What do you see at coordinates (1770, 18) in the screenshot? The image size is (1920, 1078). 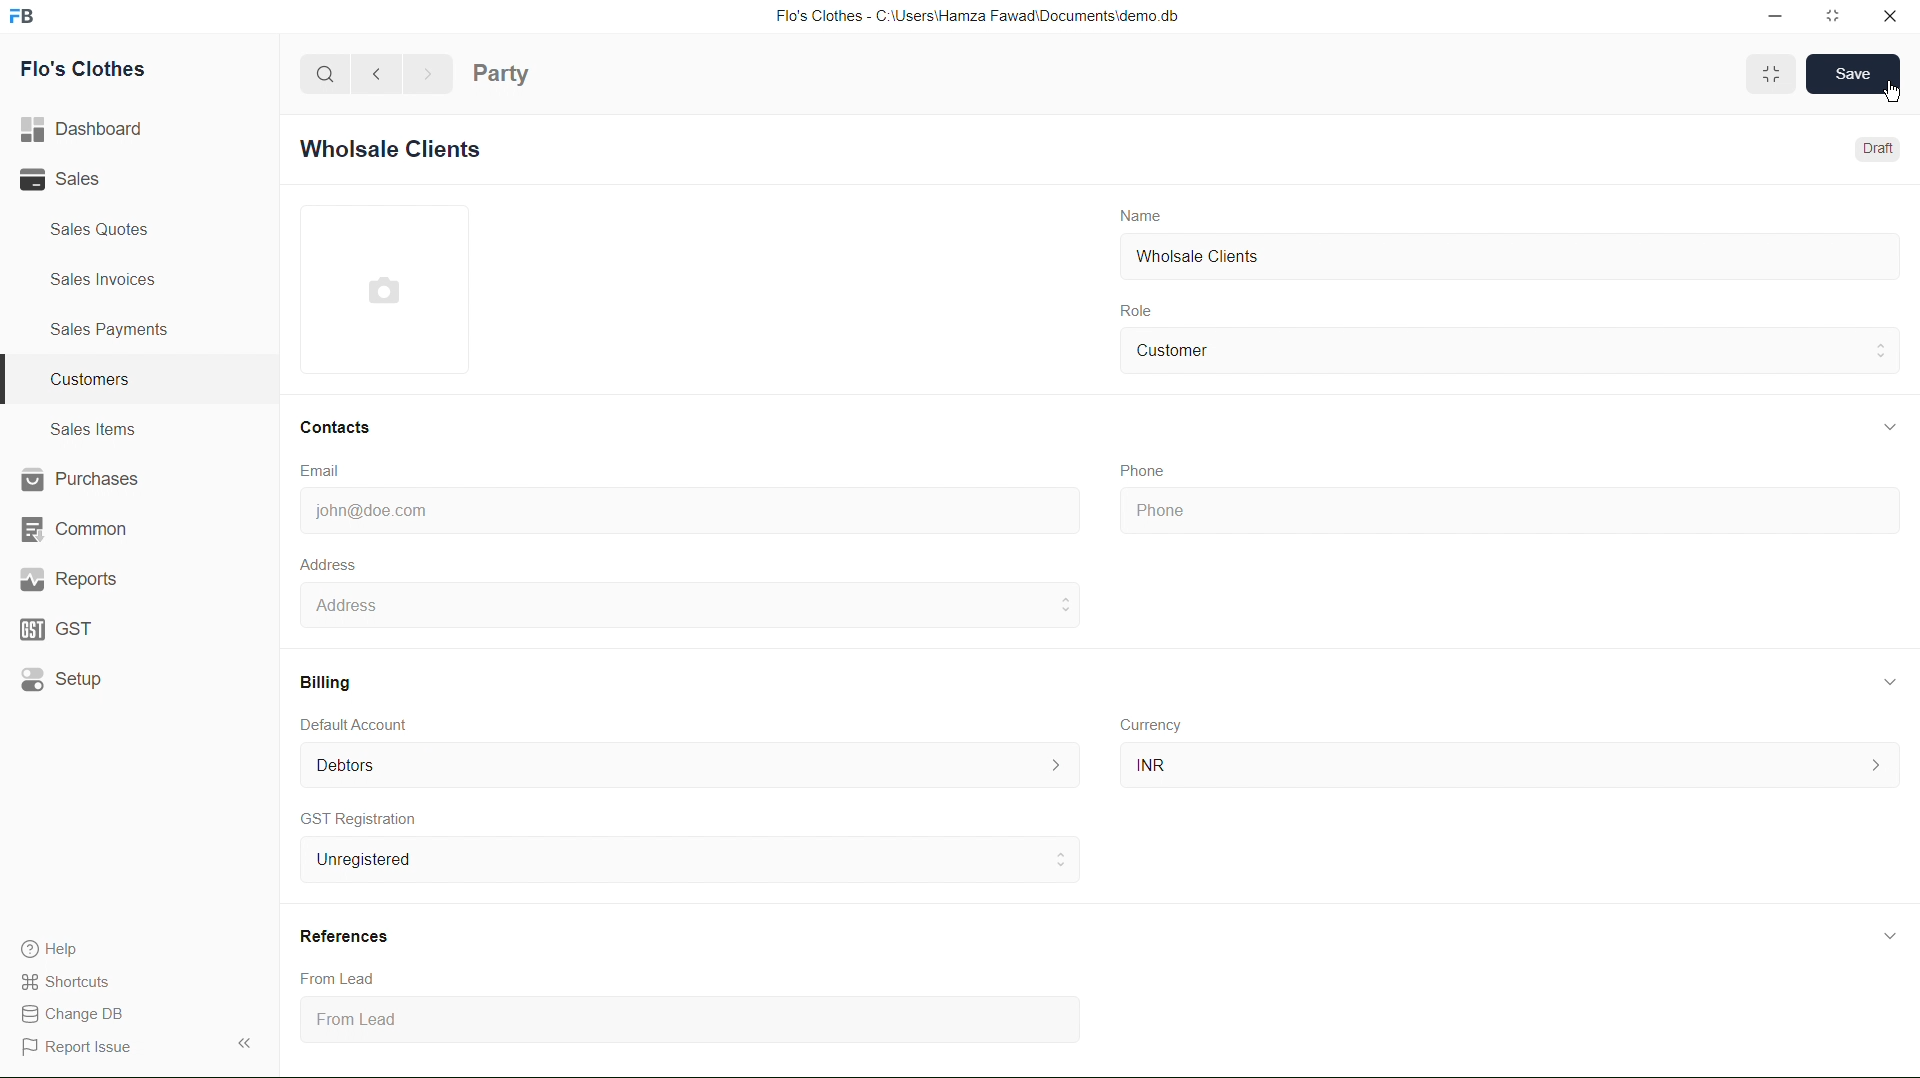 I see `minimize` at bounding box center [1770, 18].